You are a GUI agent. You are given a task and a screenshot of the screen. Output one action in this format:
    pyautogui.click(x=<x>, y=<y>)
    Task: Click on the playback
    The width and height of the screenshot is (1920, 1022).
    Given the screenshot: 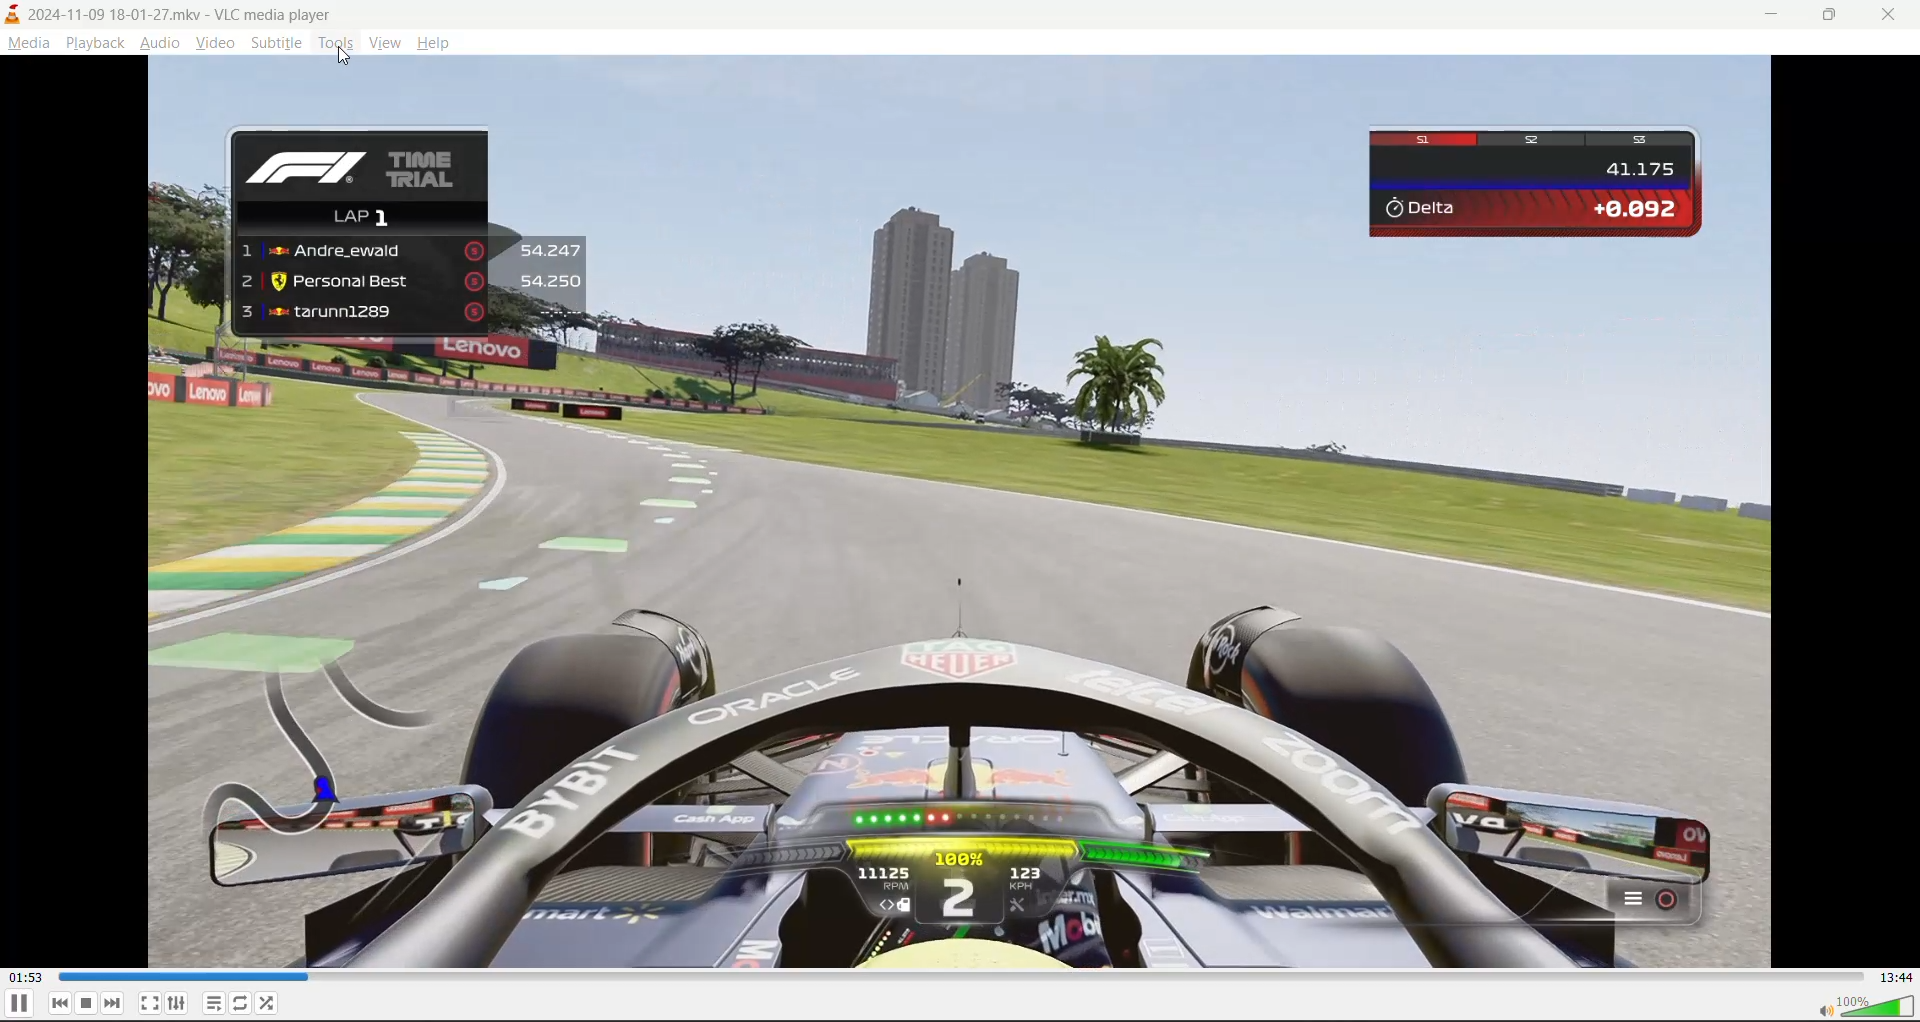 What is the action you would take?
    pyautogui.click(x=91, y=40)
    